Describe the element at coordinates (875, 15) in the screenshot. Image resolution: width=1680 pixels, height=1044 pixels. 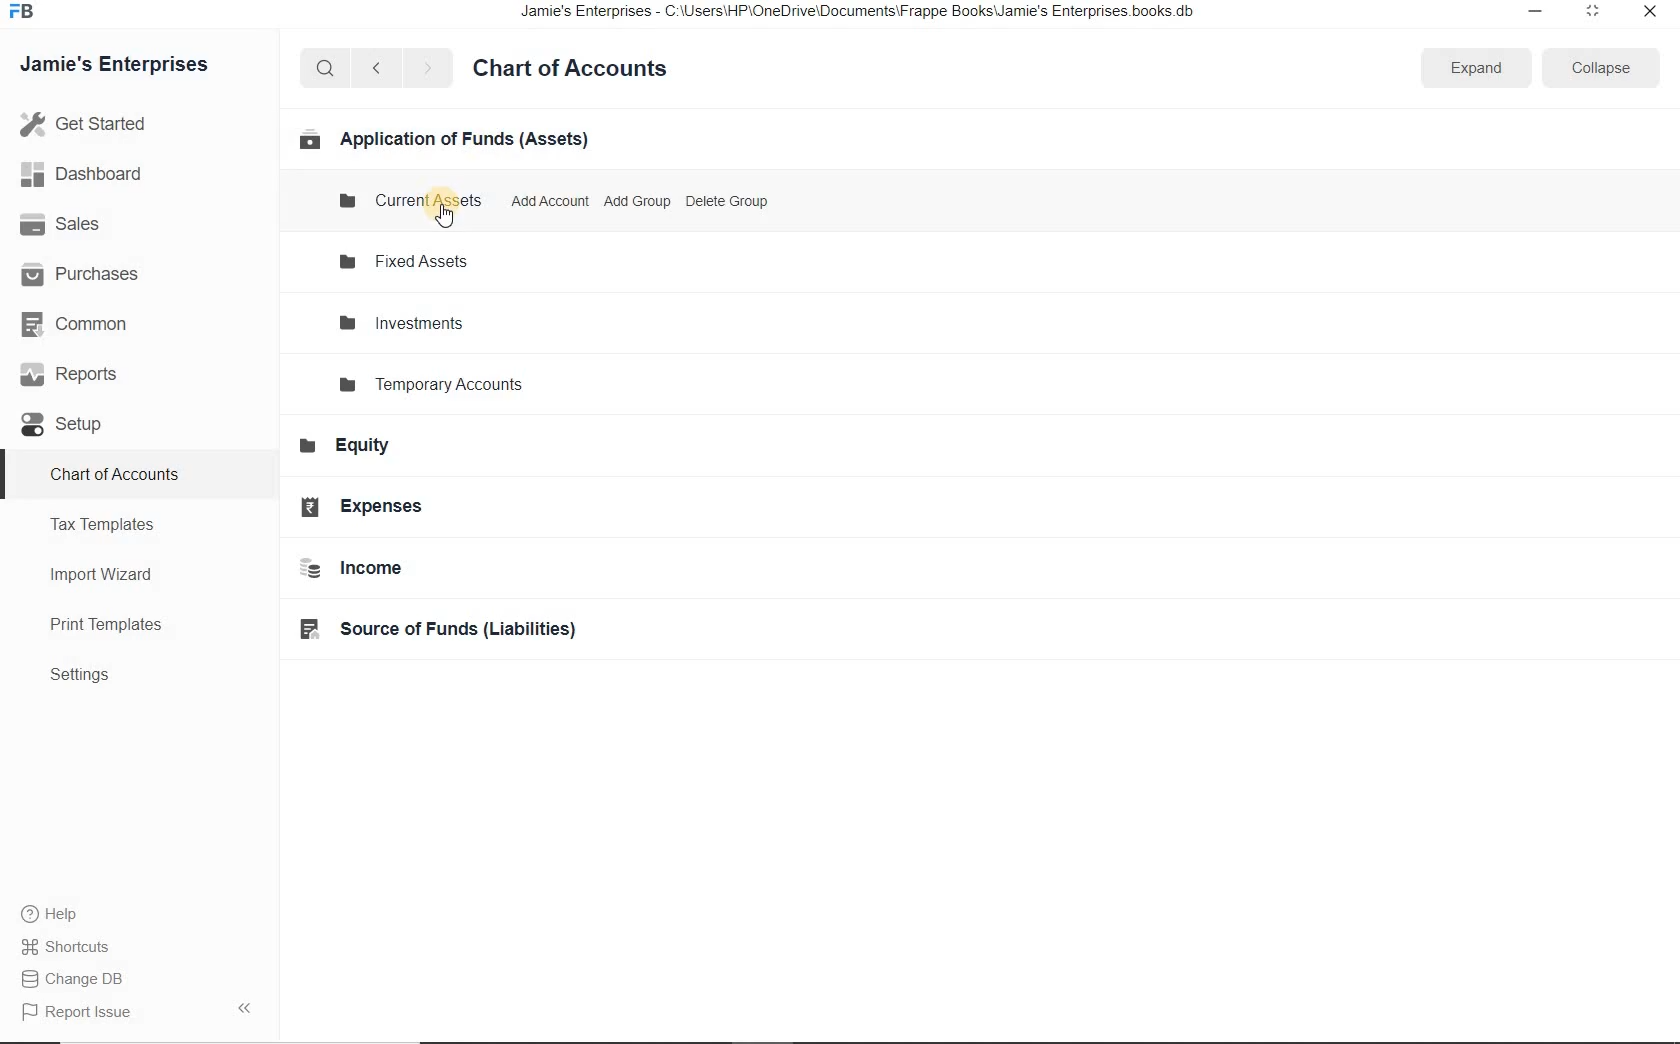
I see `Jamie's Enterprises - C:\Users\HP\OneDrive\Documents\Frappe Books\Jamie's Enterprises books.db` at that location.